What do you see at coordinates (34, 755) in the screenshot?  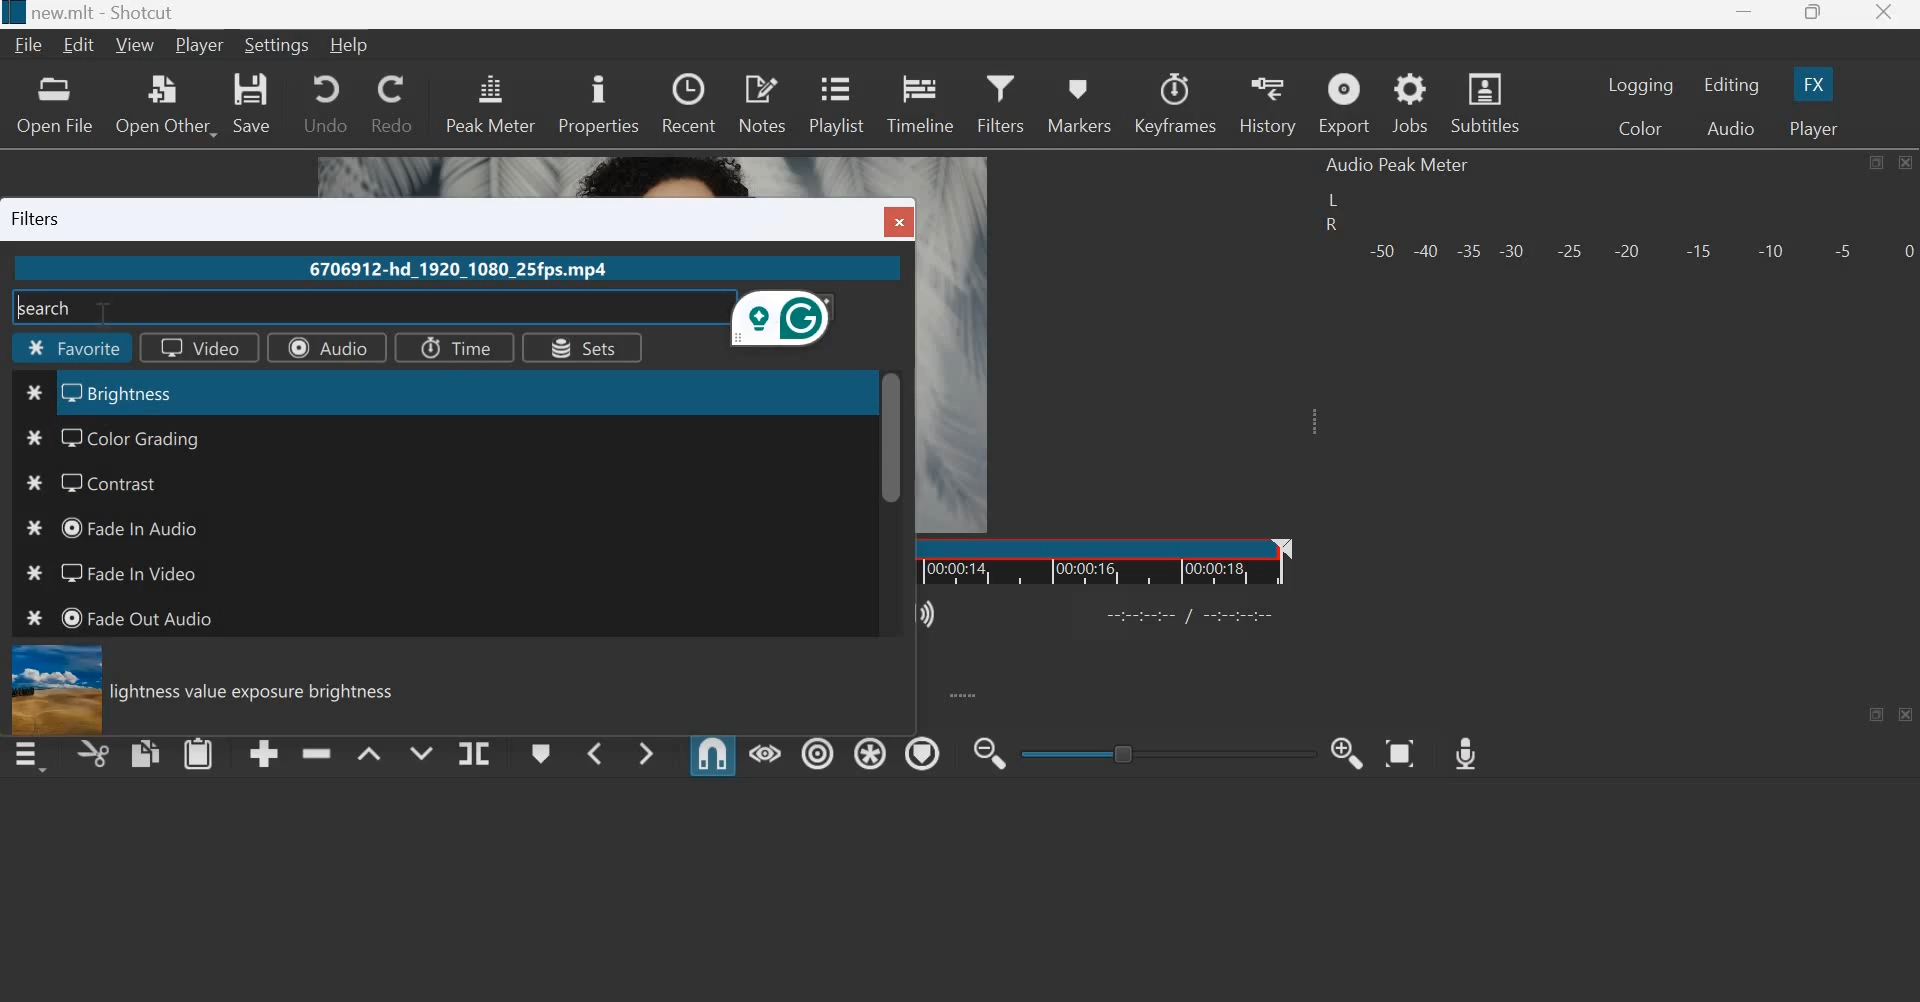 I see `timeline menu` at bounding box center [34, 755].